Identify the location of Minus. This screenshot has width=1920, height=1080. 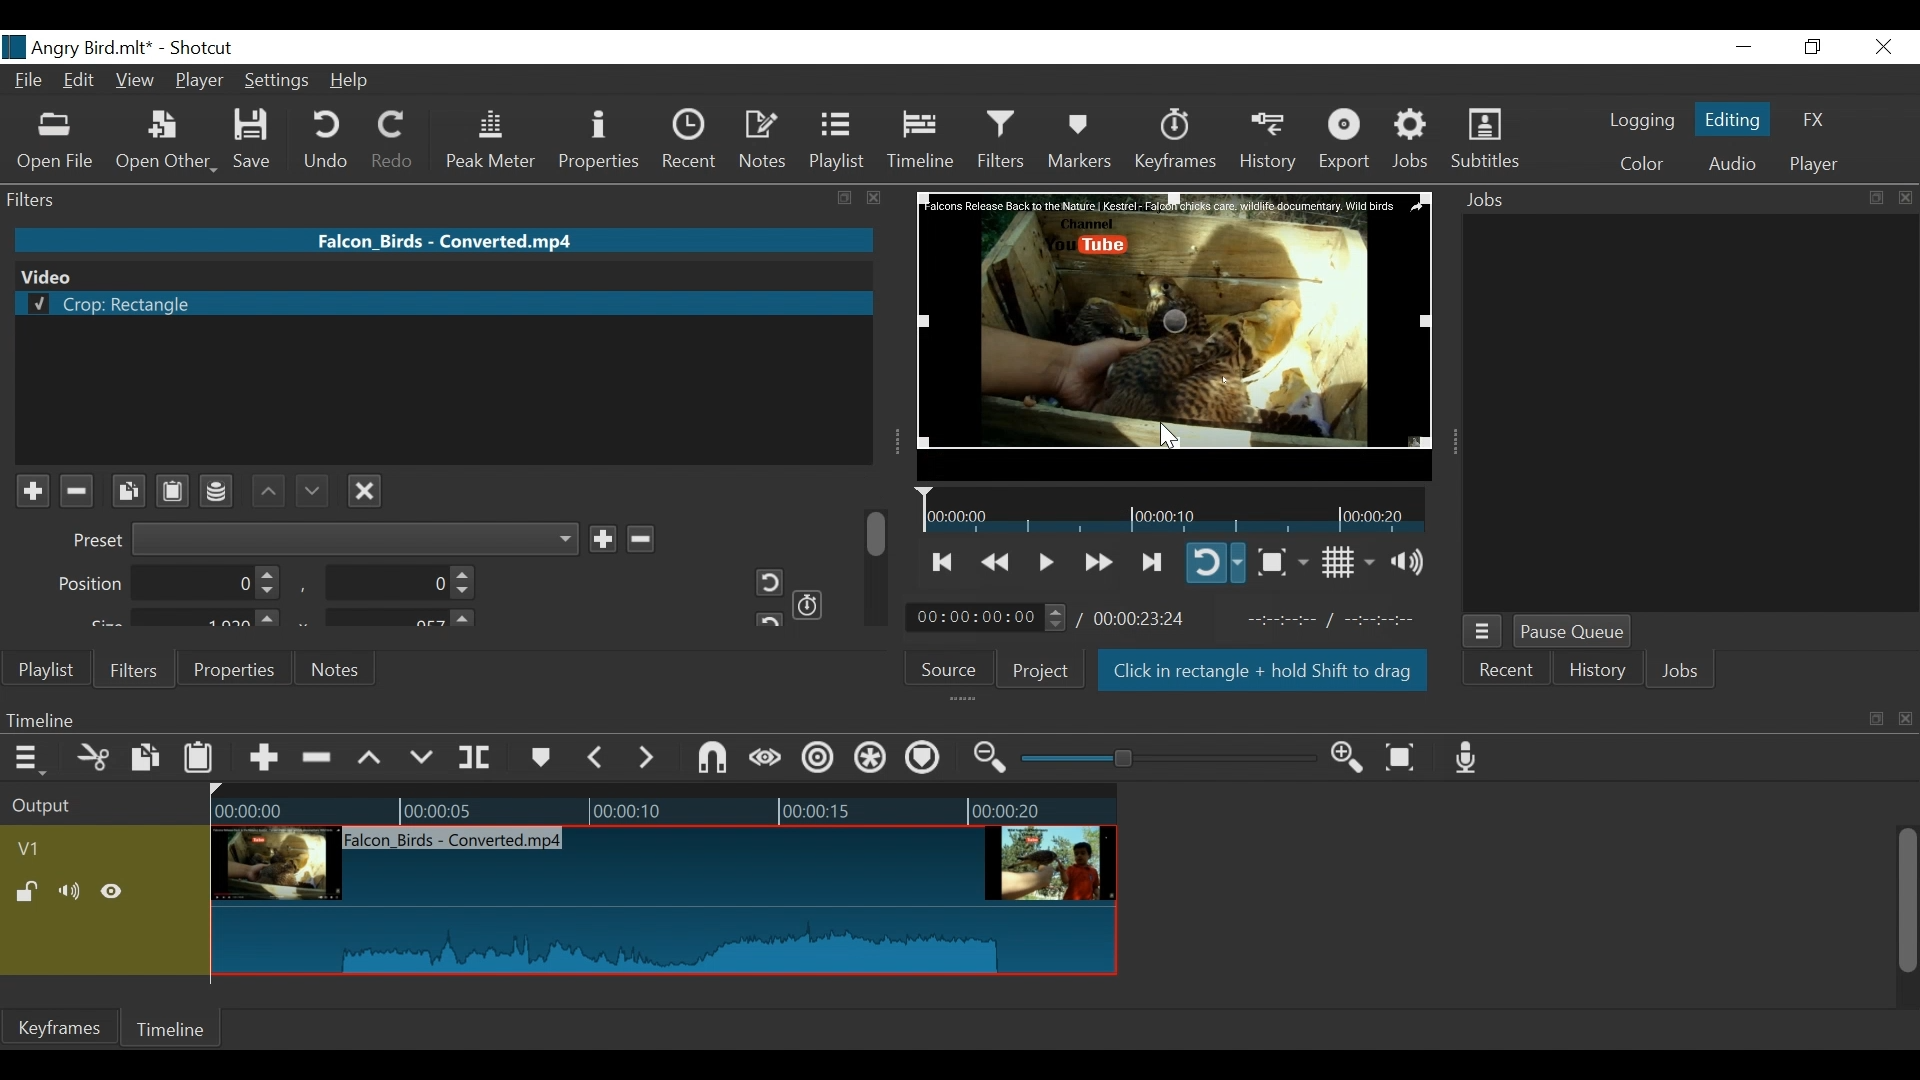
(75, 491).